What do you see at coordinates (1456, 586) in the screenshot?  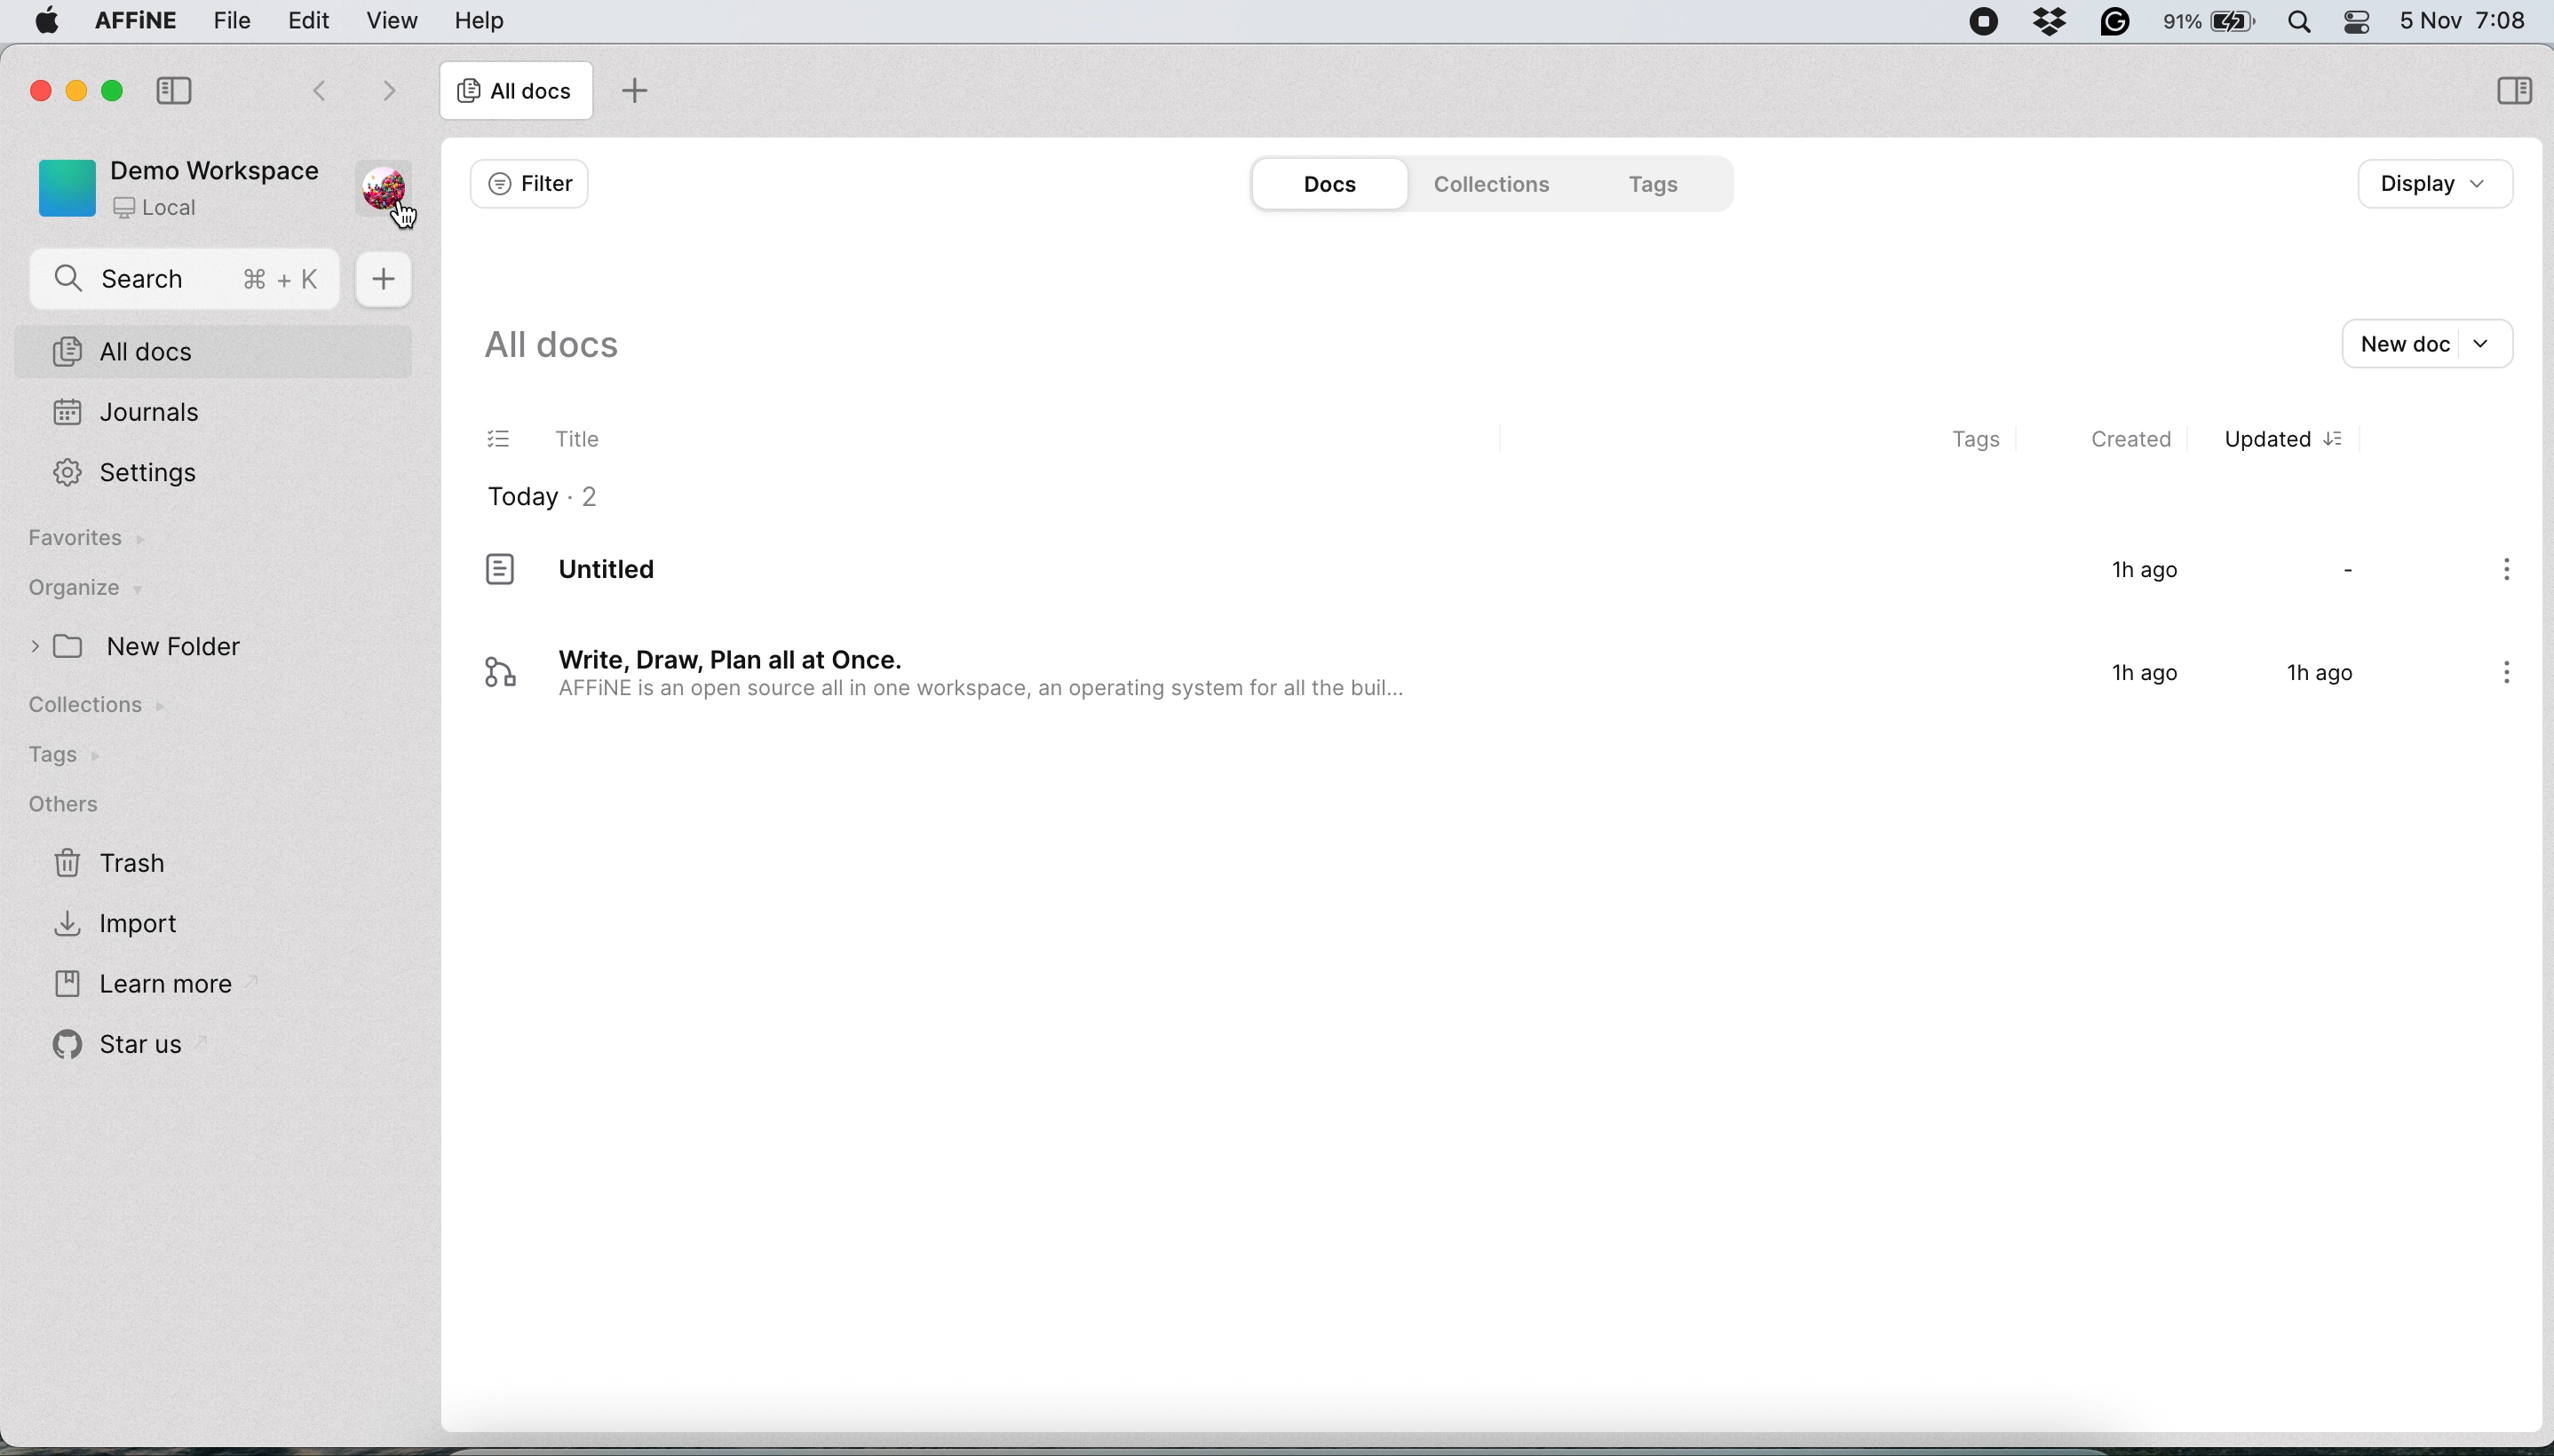 I see ` Untitled 1h ago -` at bounding box center [1456, 586].